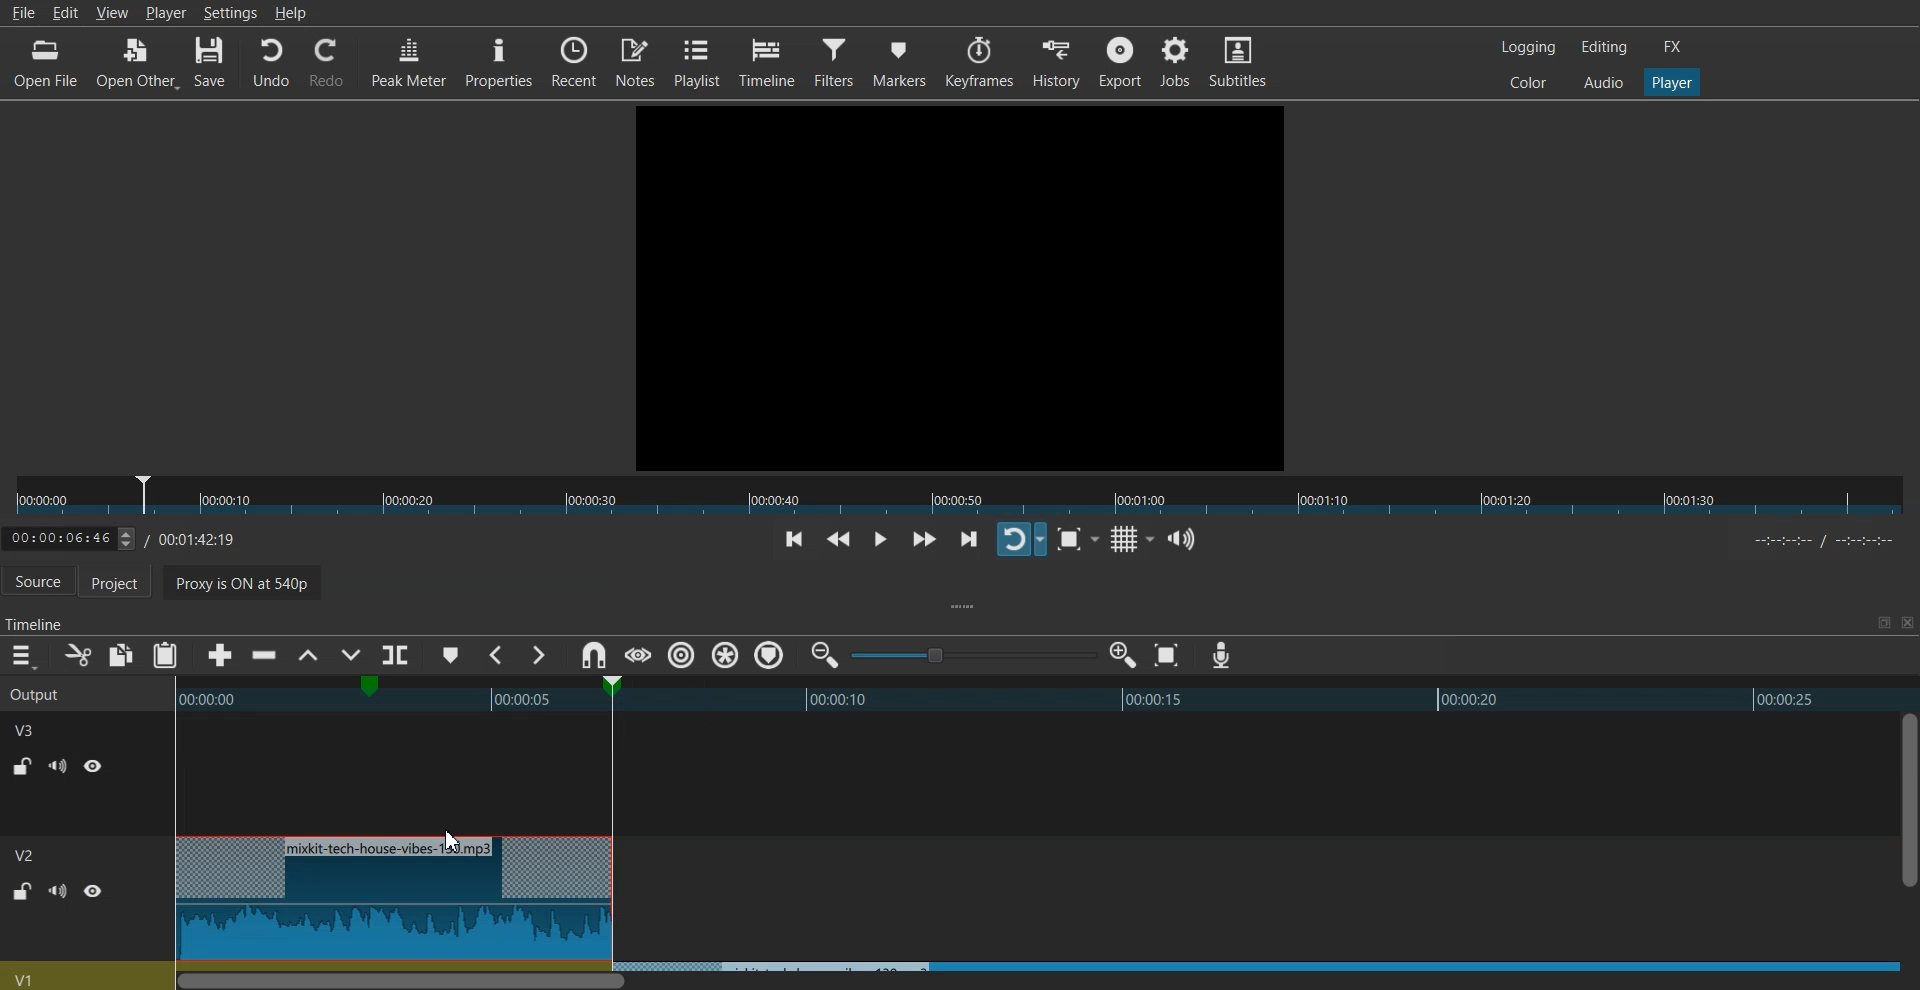 This screenshot has width=1920, height=990. I want to click on Audio waveform, so click(1031, 789).